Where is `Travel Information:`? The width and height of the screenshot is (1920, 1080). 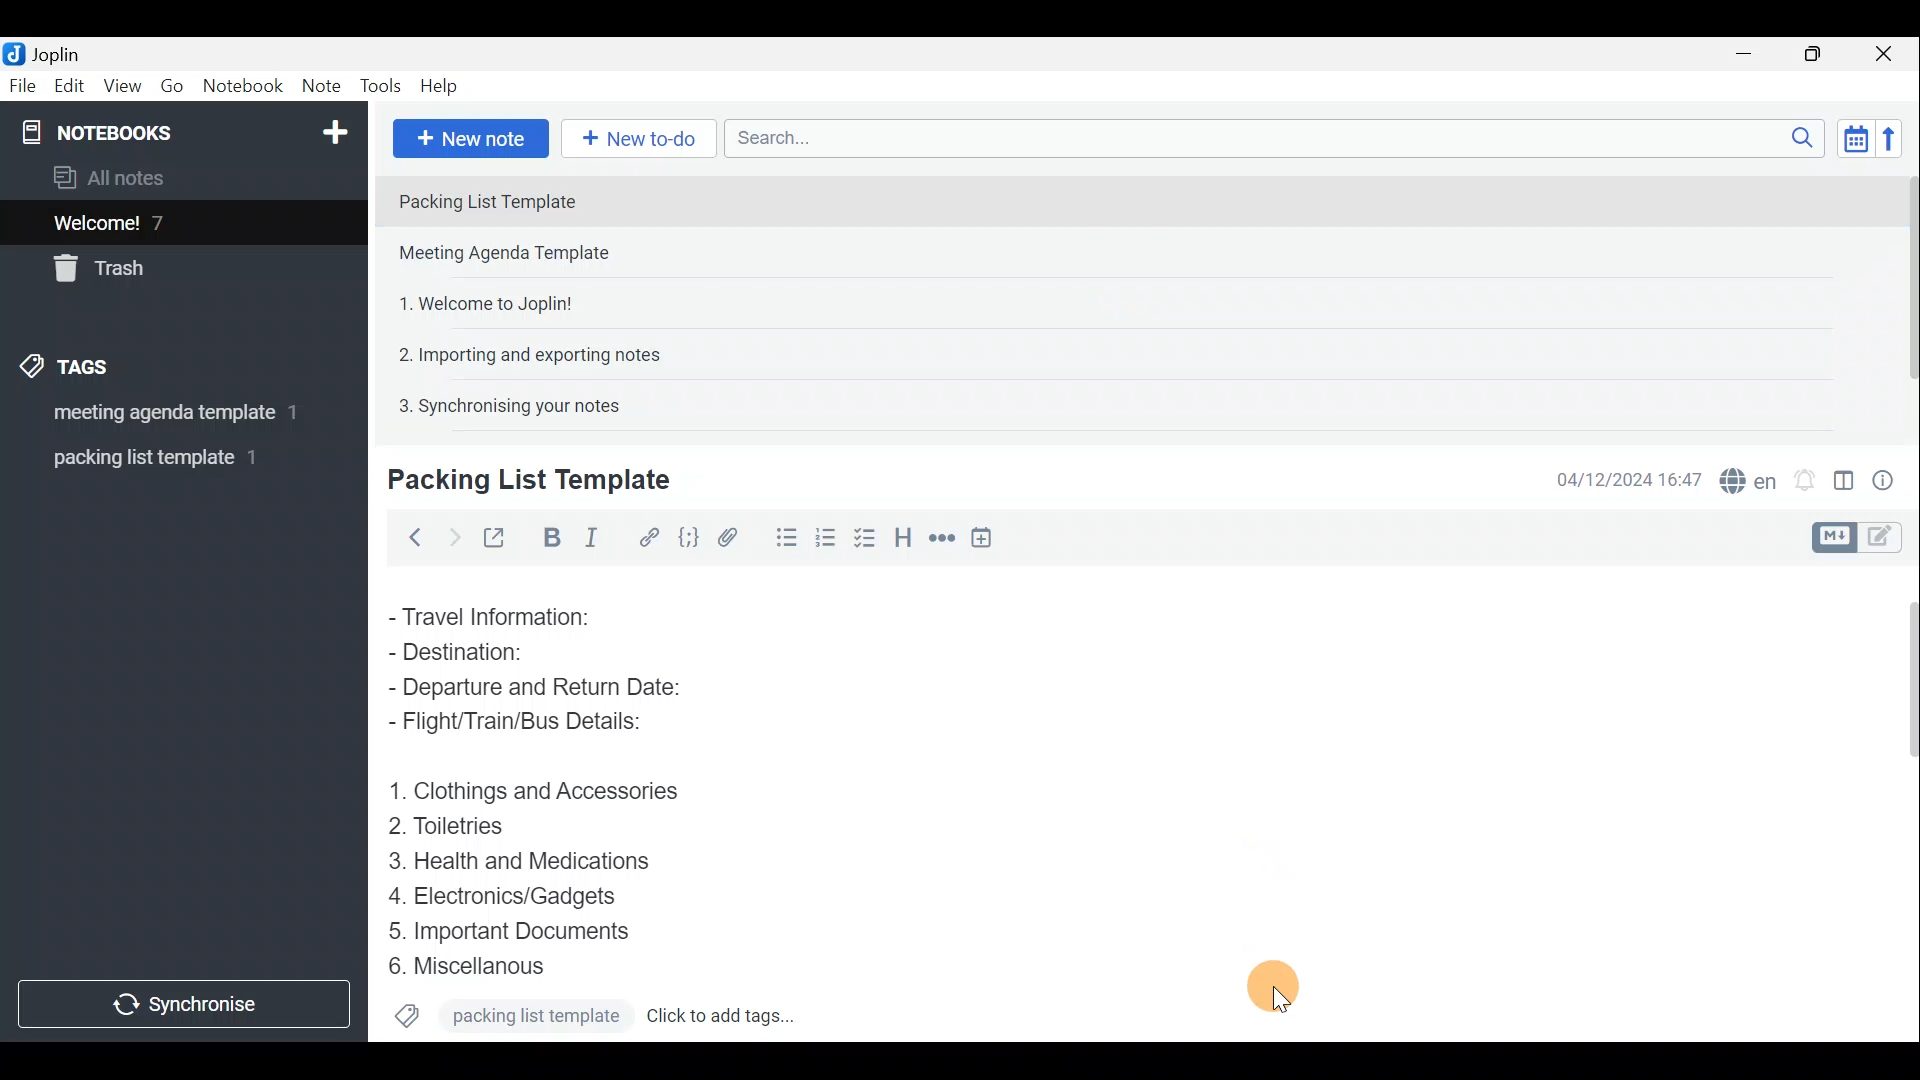
Travel Information: is located at coordinates (505, 615).